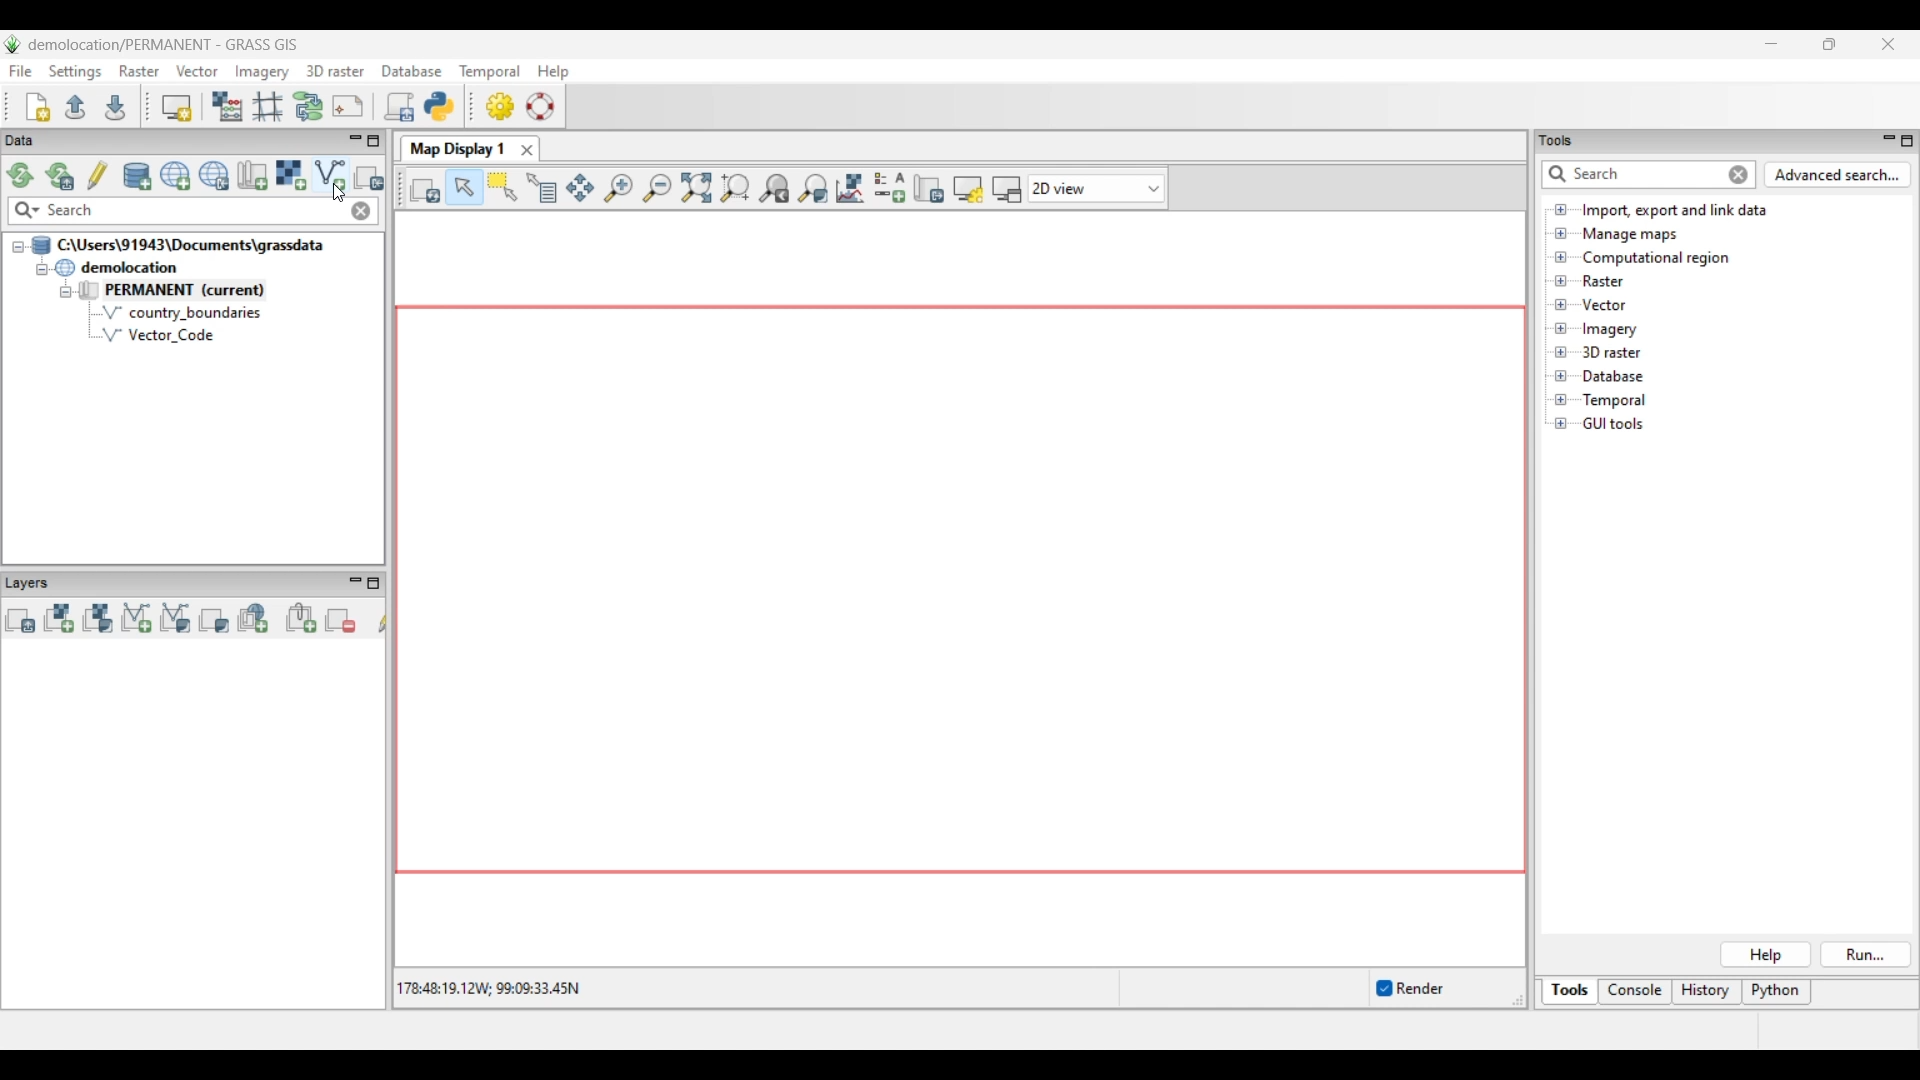 The height and width of the screenshot is (1080, 1920). Describe the element at coordinates (95, 618) in the screenshot. I see `Add various raster map layers` at that location.